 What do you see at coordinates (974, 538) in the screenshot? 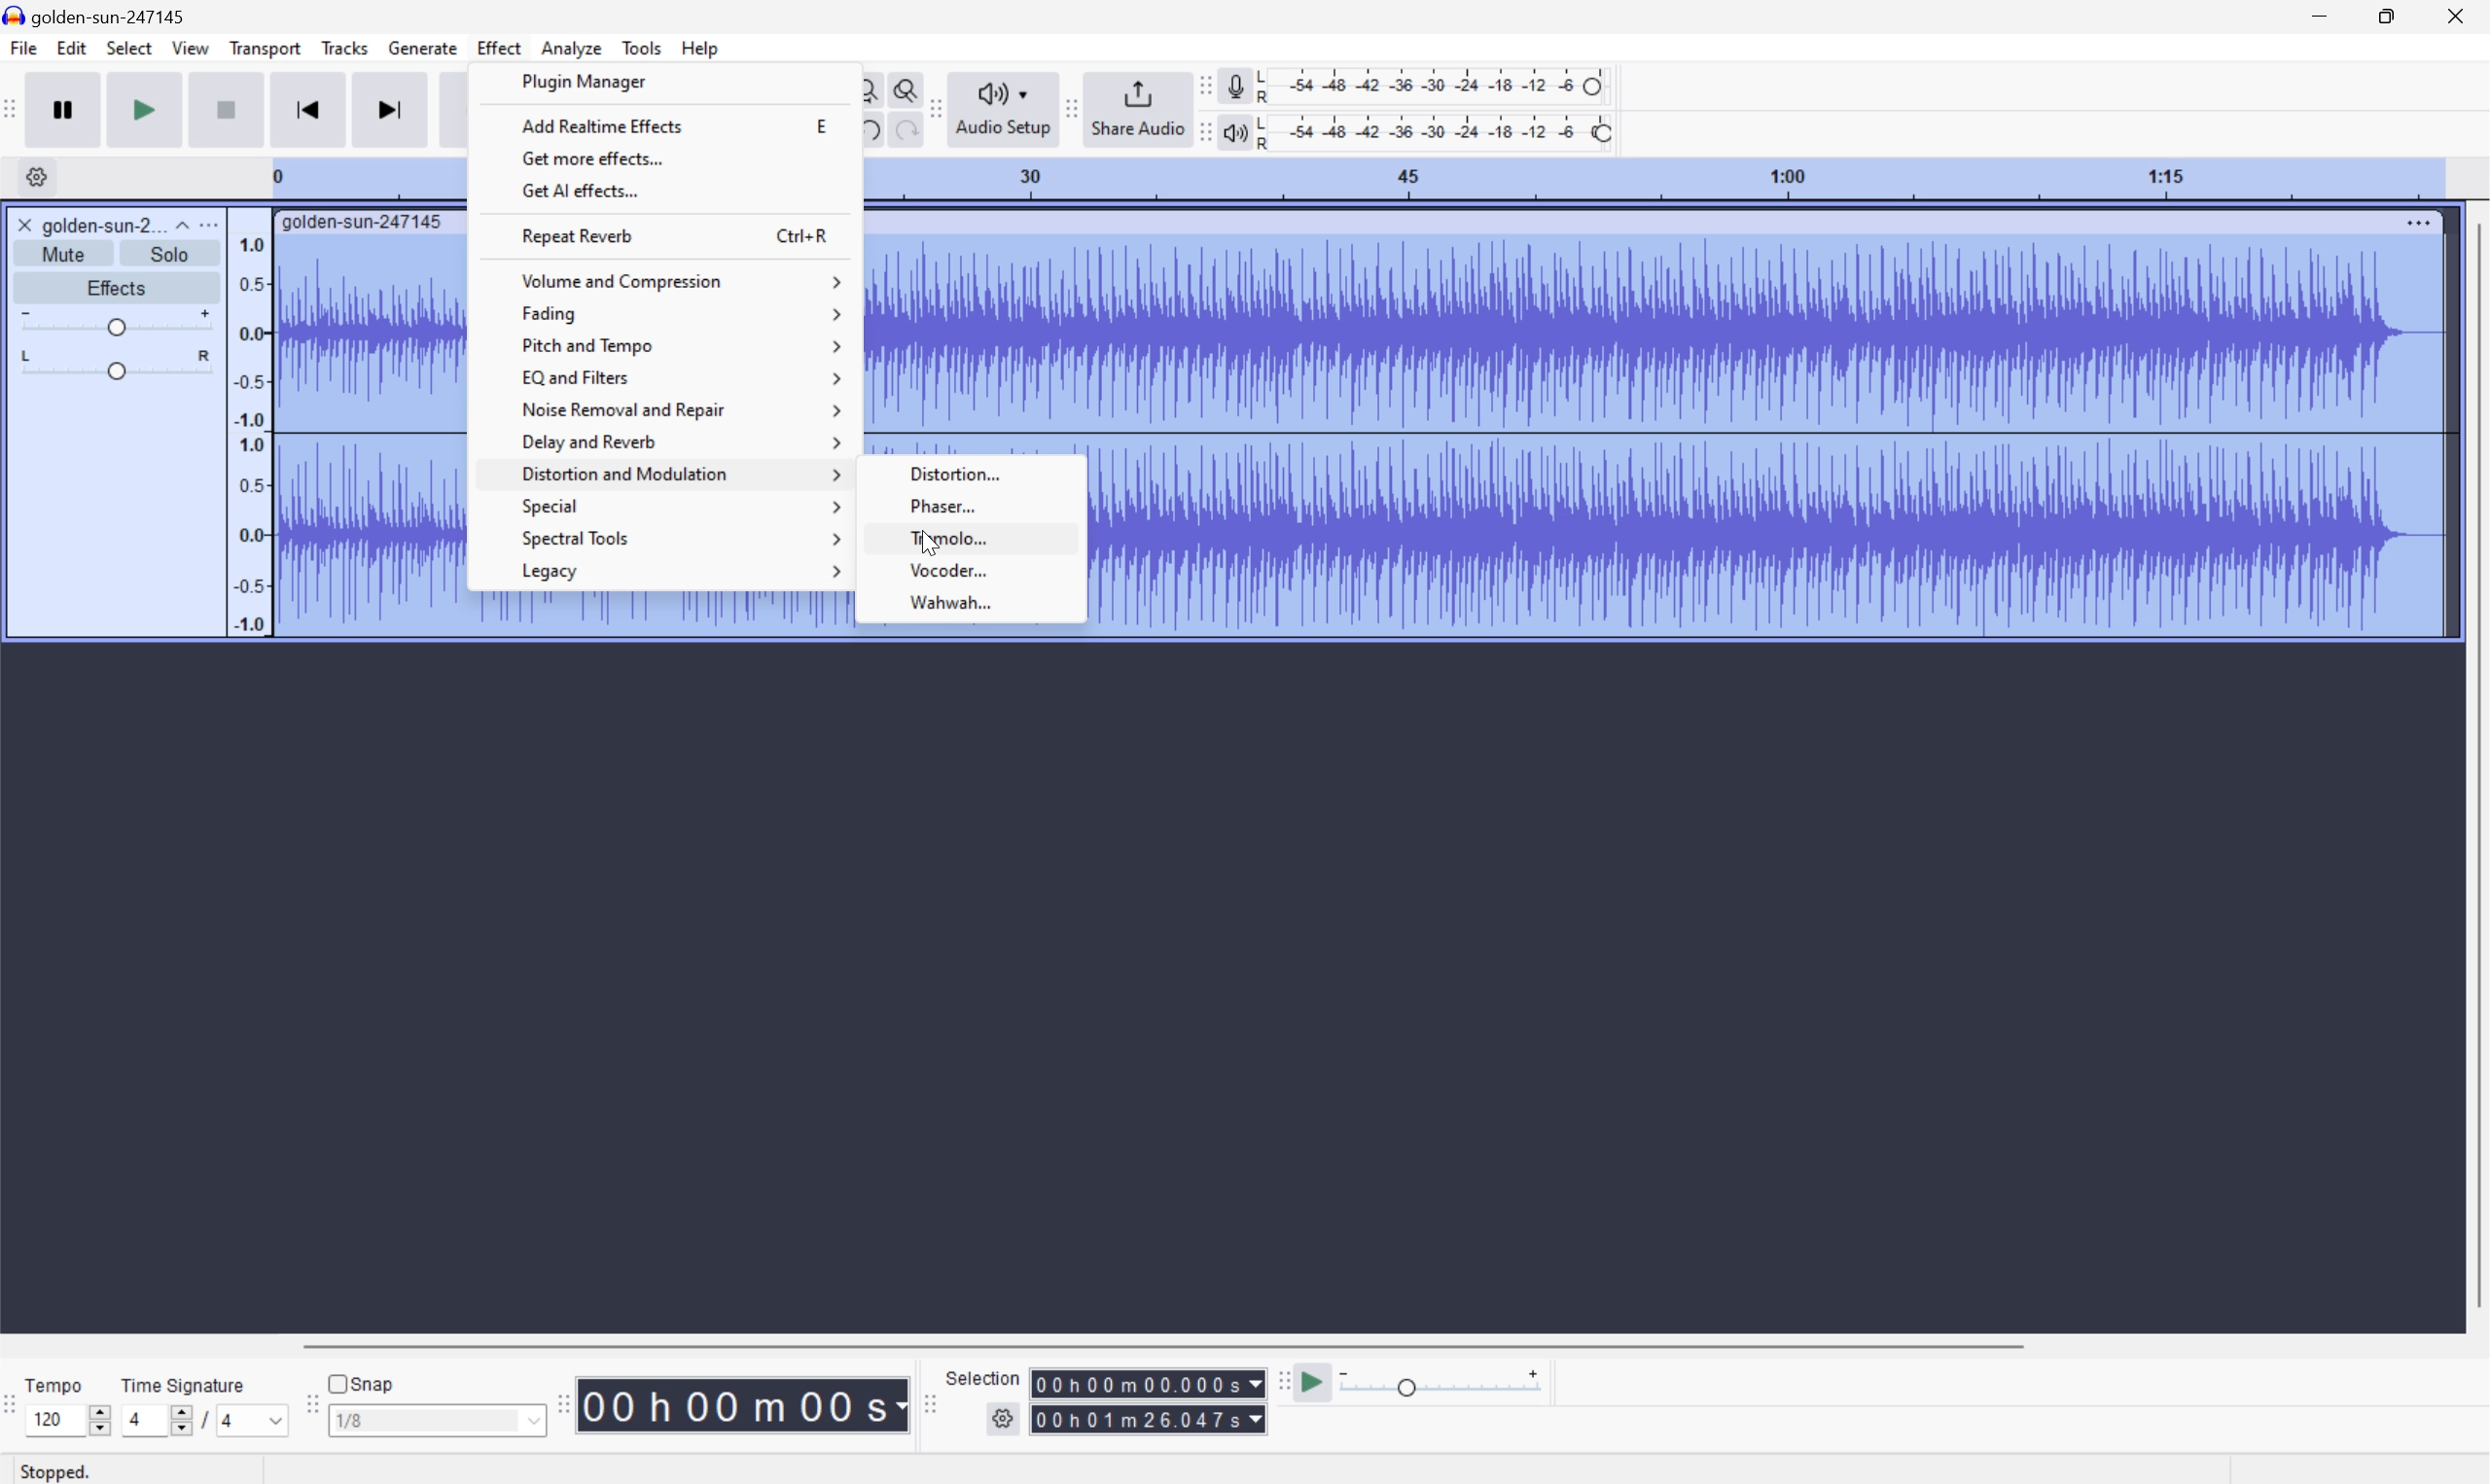
I see `Tremolo...` at bounding box center [974, 538].